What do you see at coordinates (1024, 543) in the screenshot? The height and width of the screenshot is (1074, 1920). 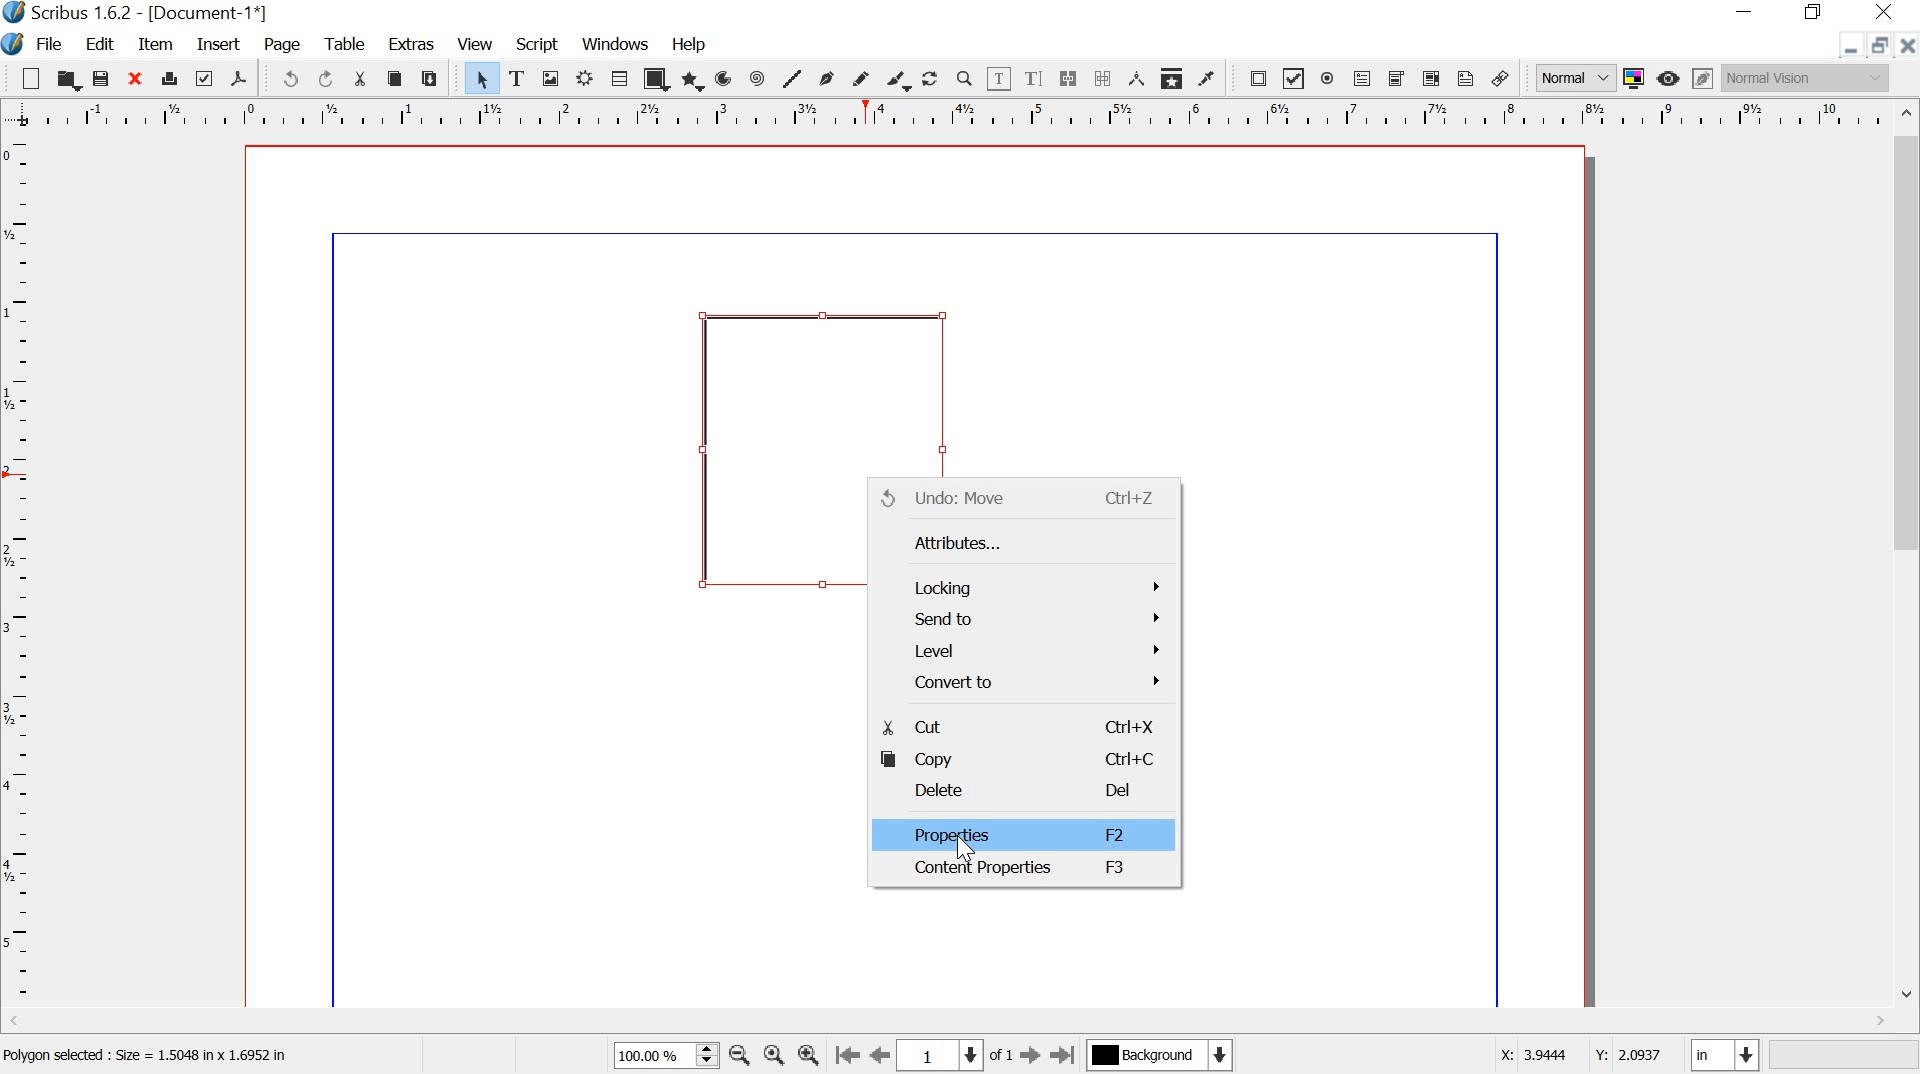 I see `attributes` at bounding box center [1024, 543].